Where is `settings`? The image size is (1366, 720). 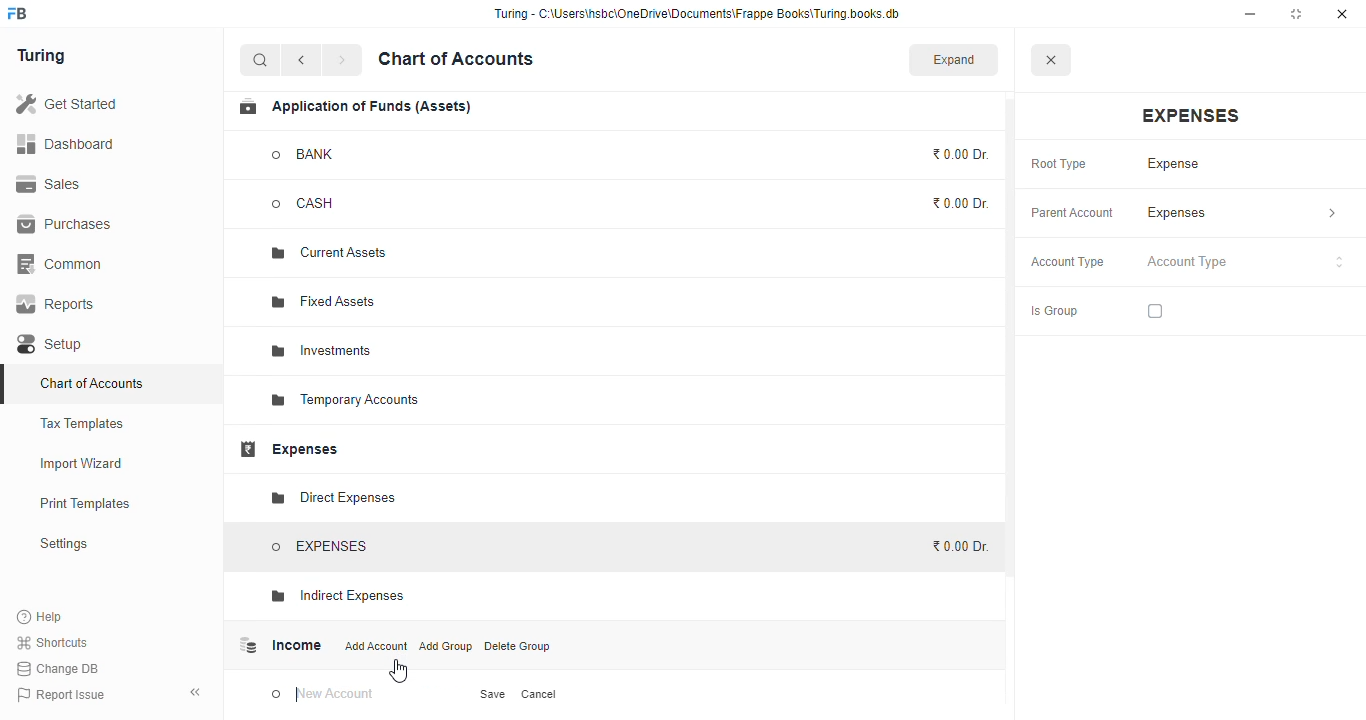 settings is located at coordinates (63, 543).